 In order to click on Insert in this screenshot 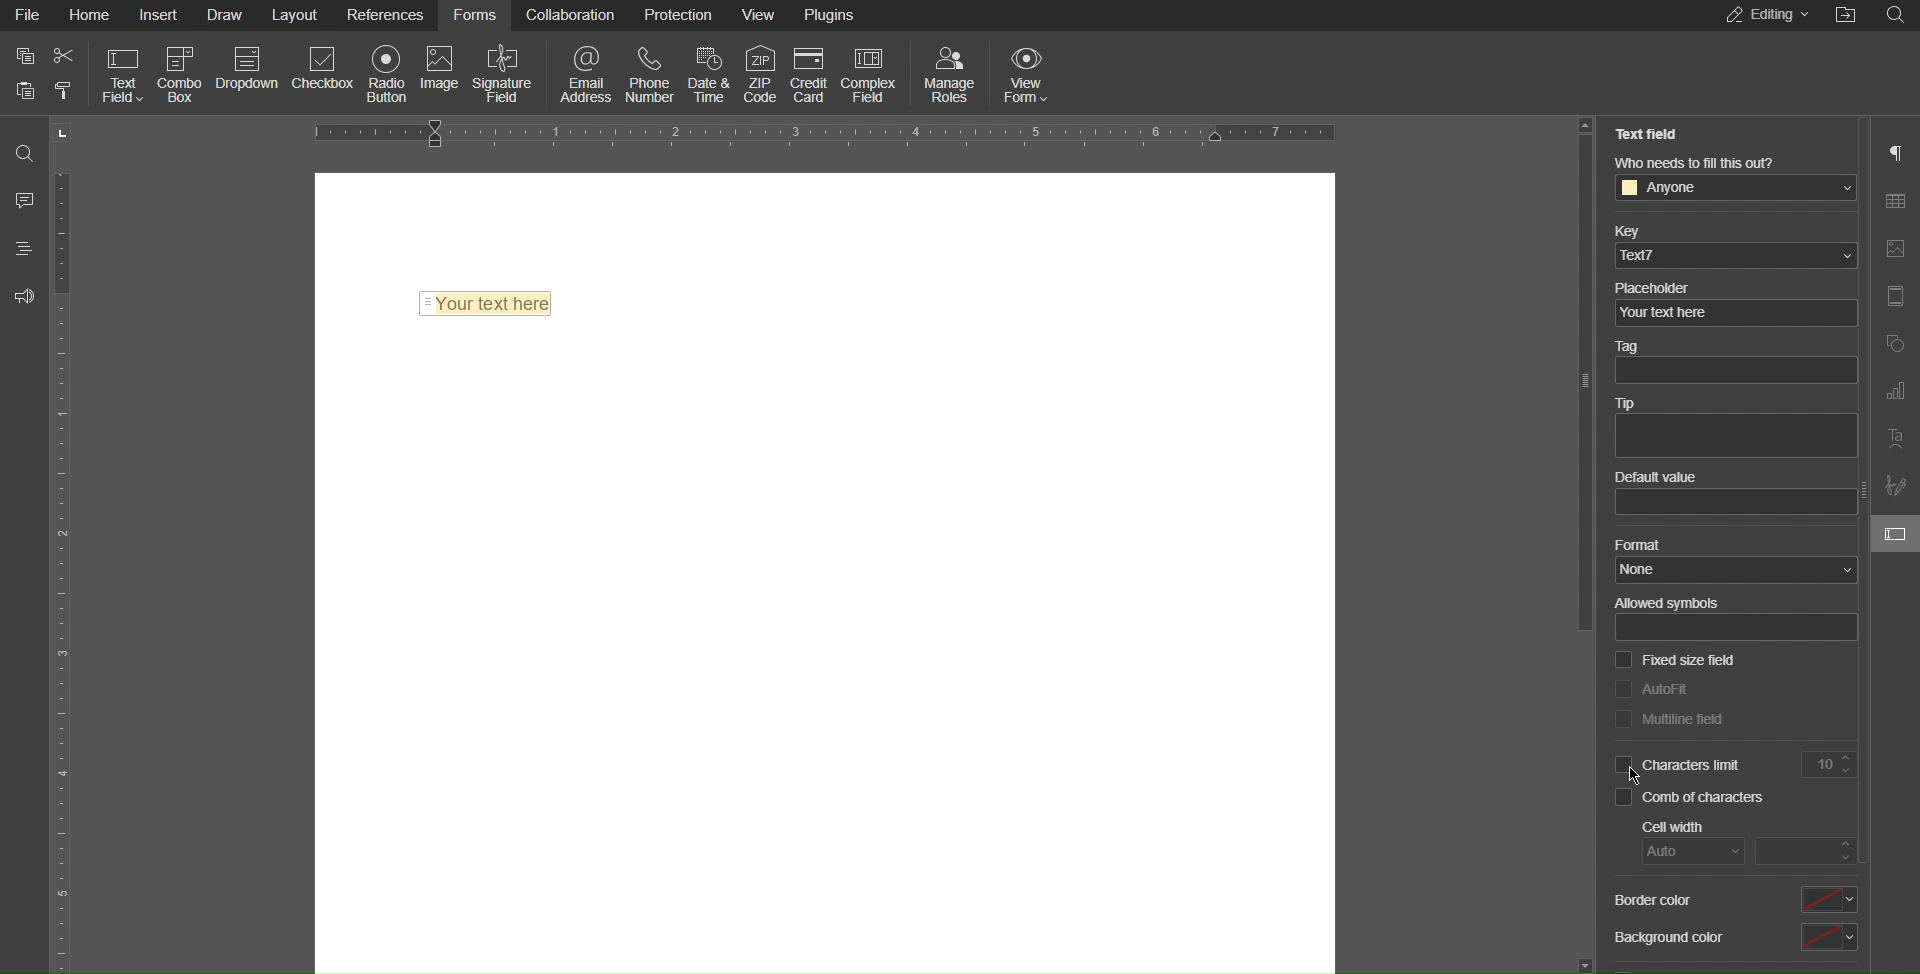, I will do `click(162, 16)`.